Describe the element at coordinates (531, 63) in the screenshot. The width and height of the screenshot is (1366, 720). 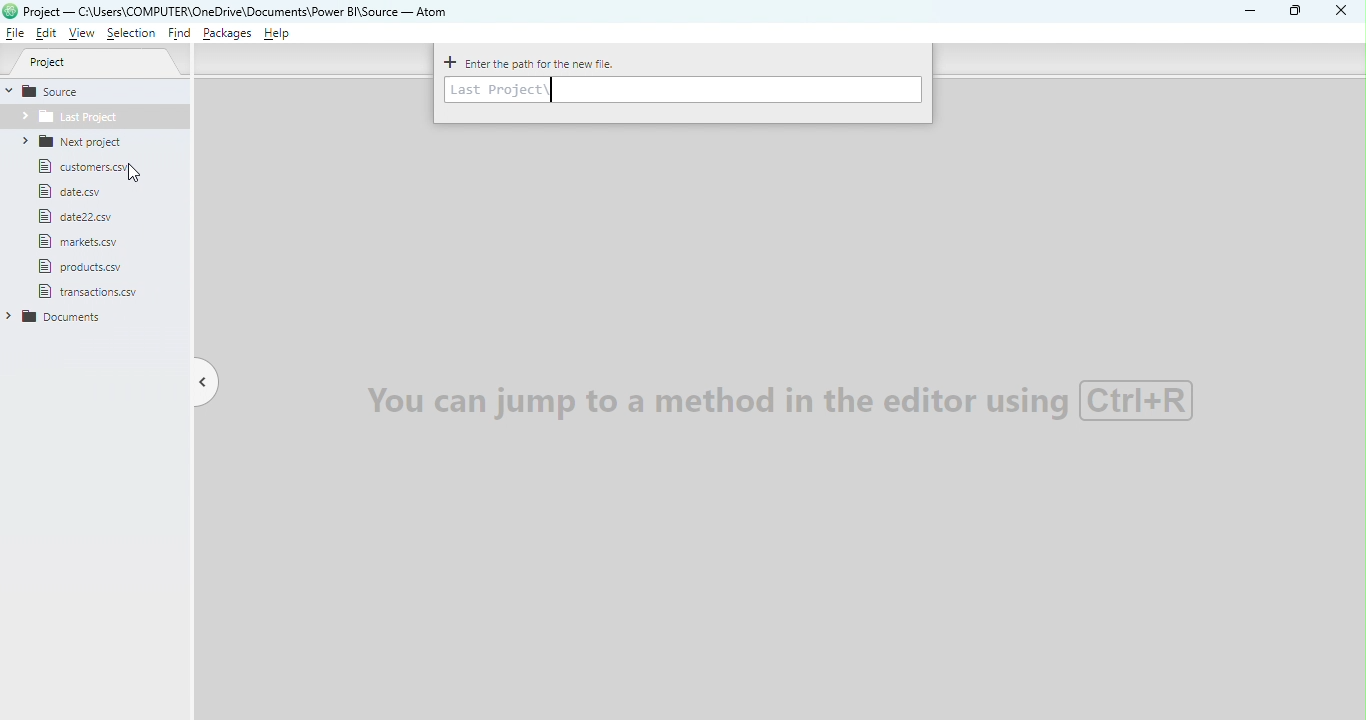
I see `Enter the path for the new file` at that location.